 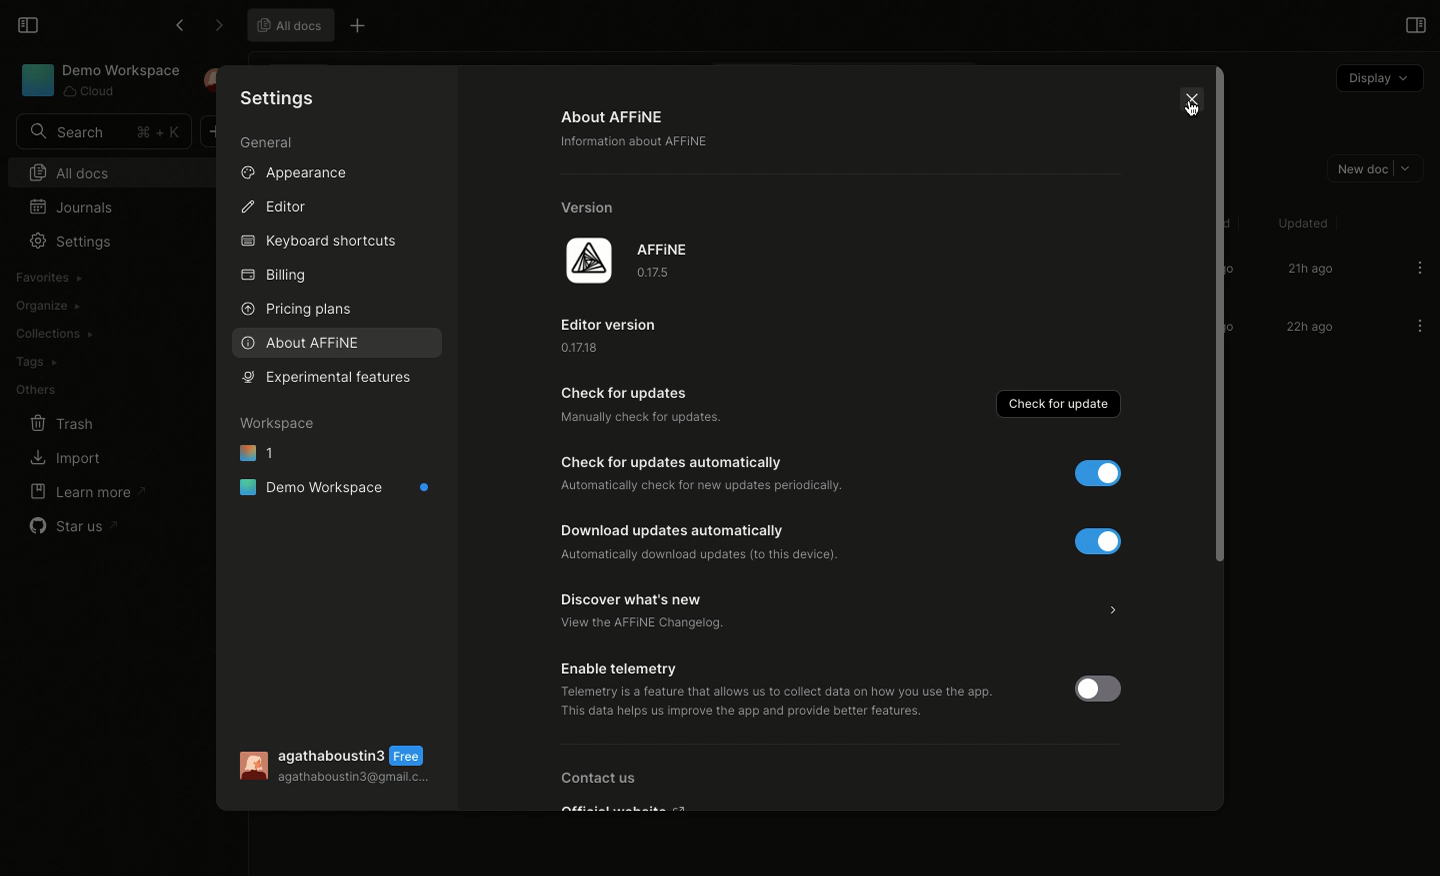 I want to click on 21h ago, so click(x=1309, y=270).